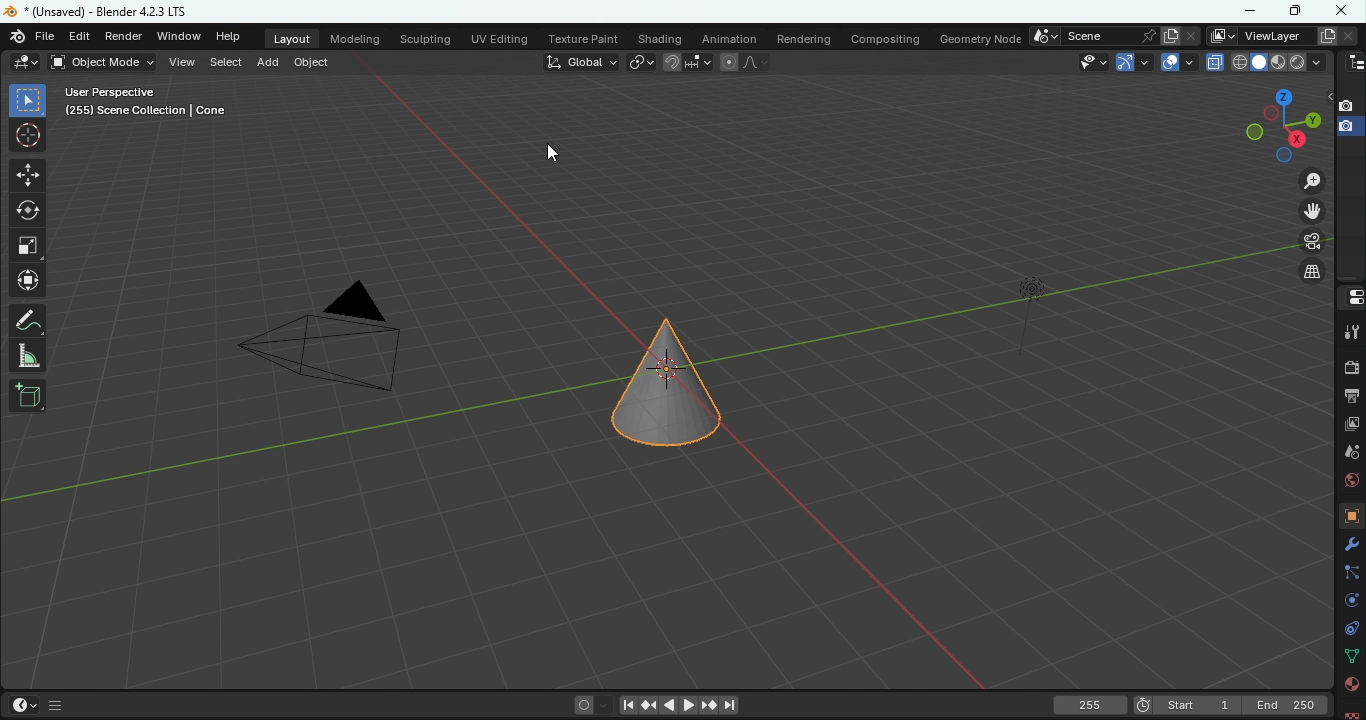 The image size is (1366, 720). I want to click on Sculpting, so click(426, 37).